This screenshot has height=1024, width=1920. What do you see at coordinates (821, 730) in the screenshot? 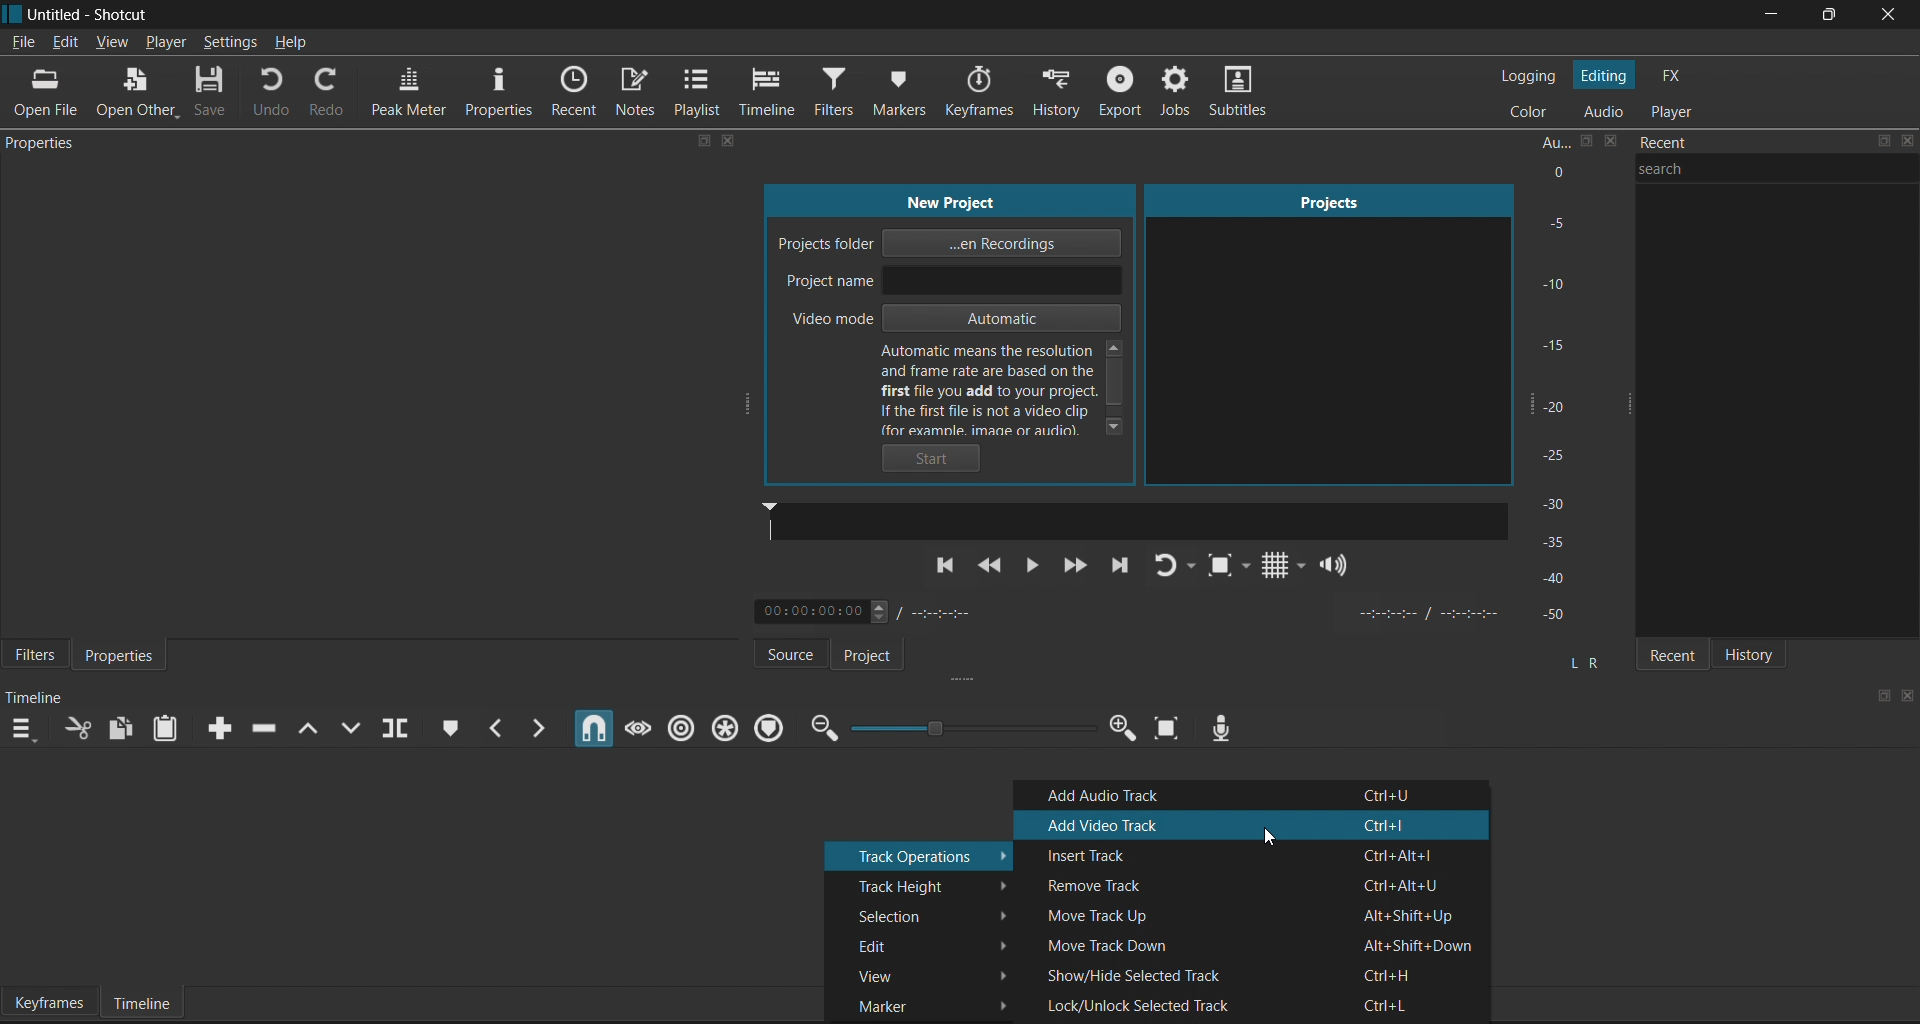
I see `Zoom Out` at bounding box center [821, 730].